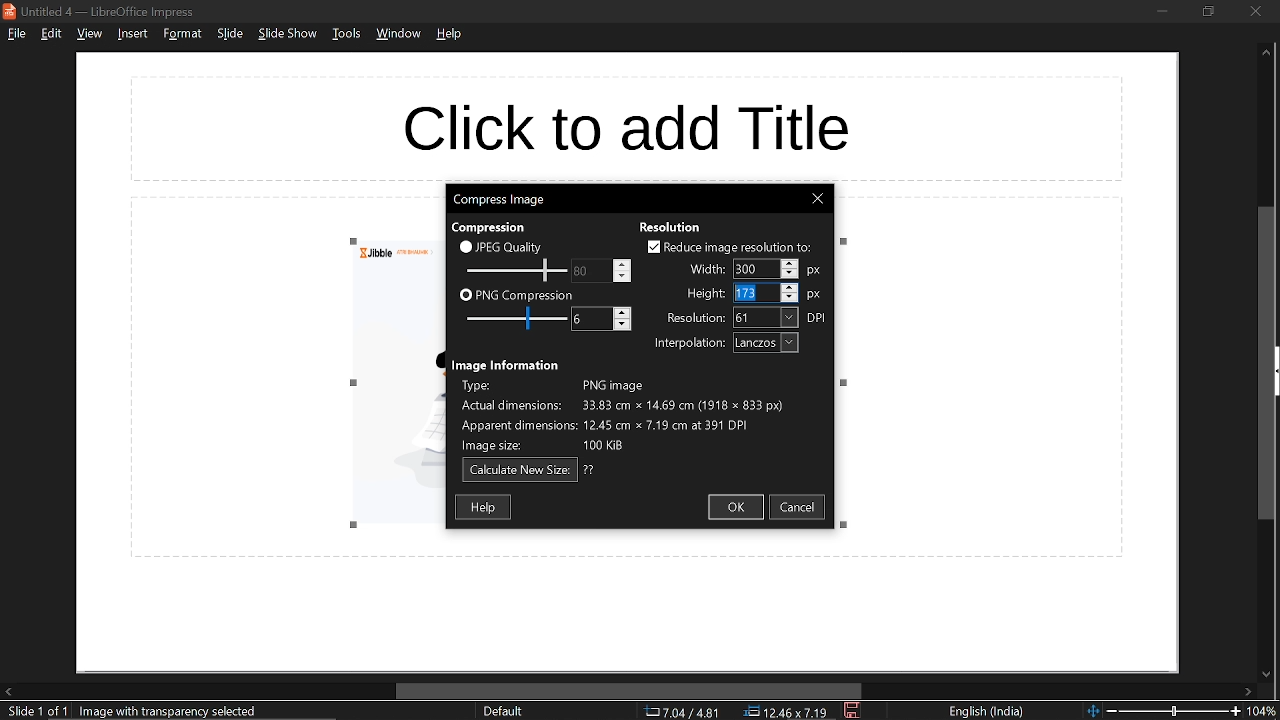 The image size is (1280, 720). Describe the element at coordinates (791, 298) in the screenshot. I see `Decrease ` at that location.